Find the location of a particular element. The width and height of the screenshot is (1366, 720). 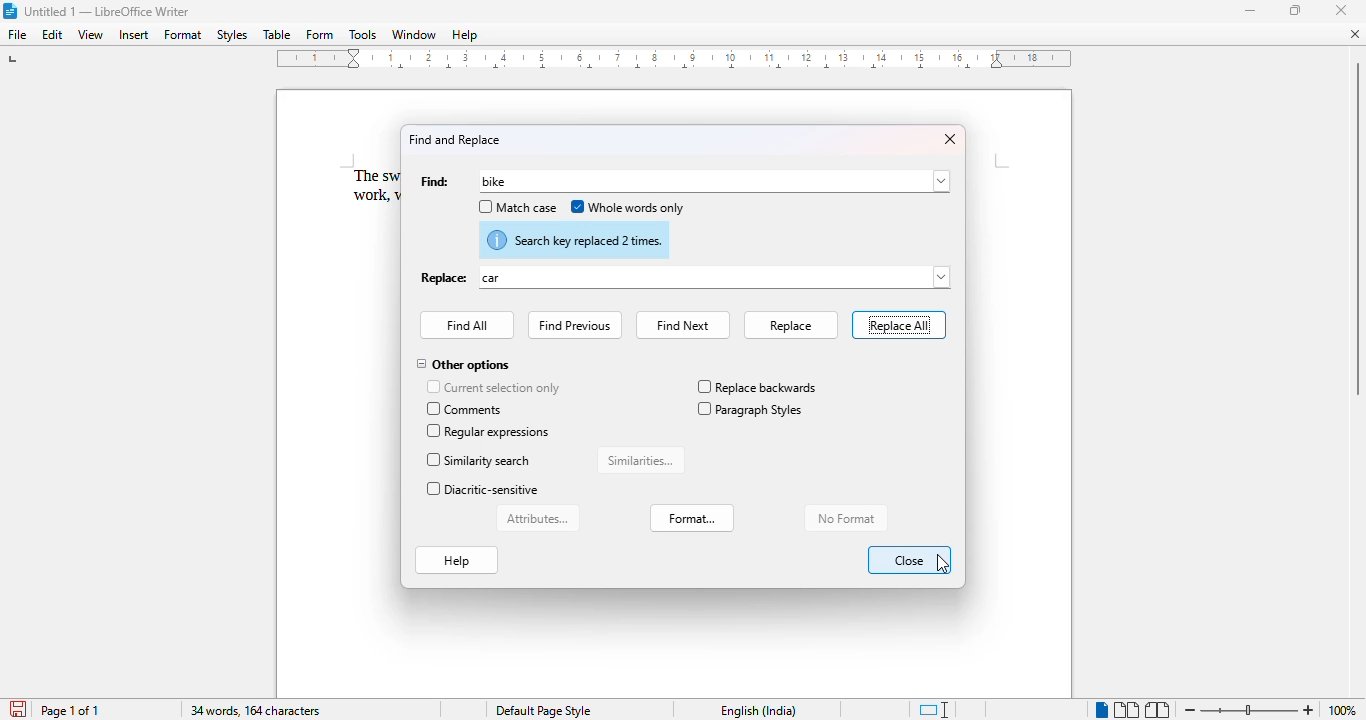

find all is located at coordinates (468, 325).